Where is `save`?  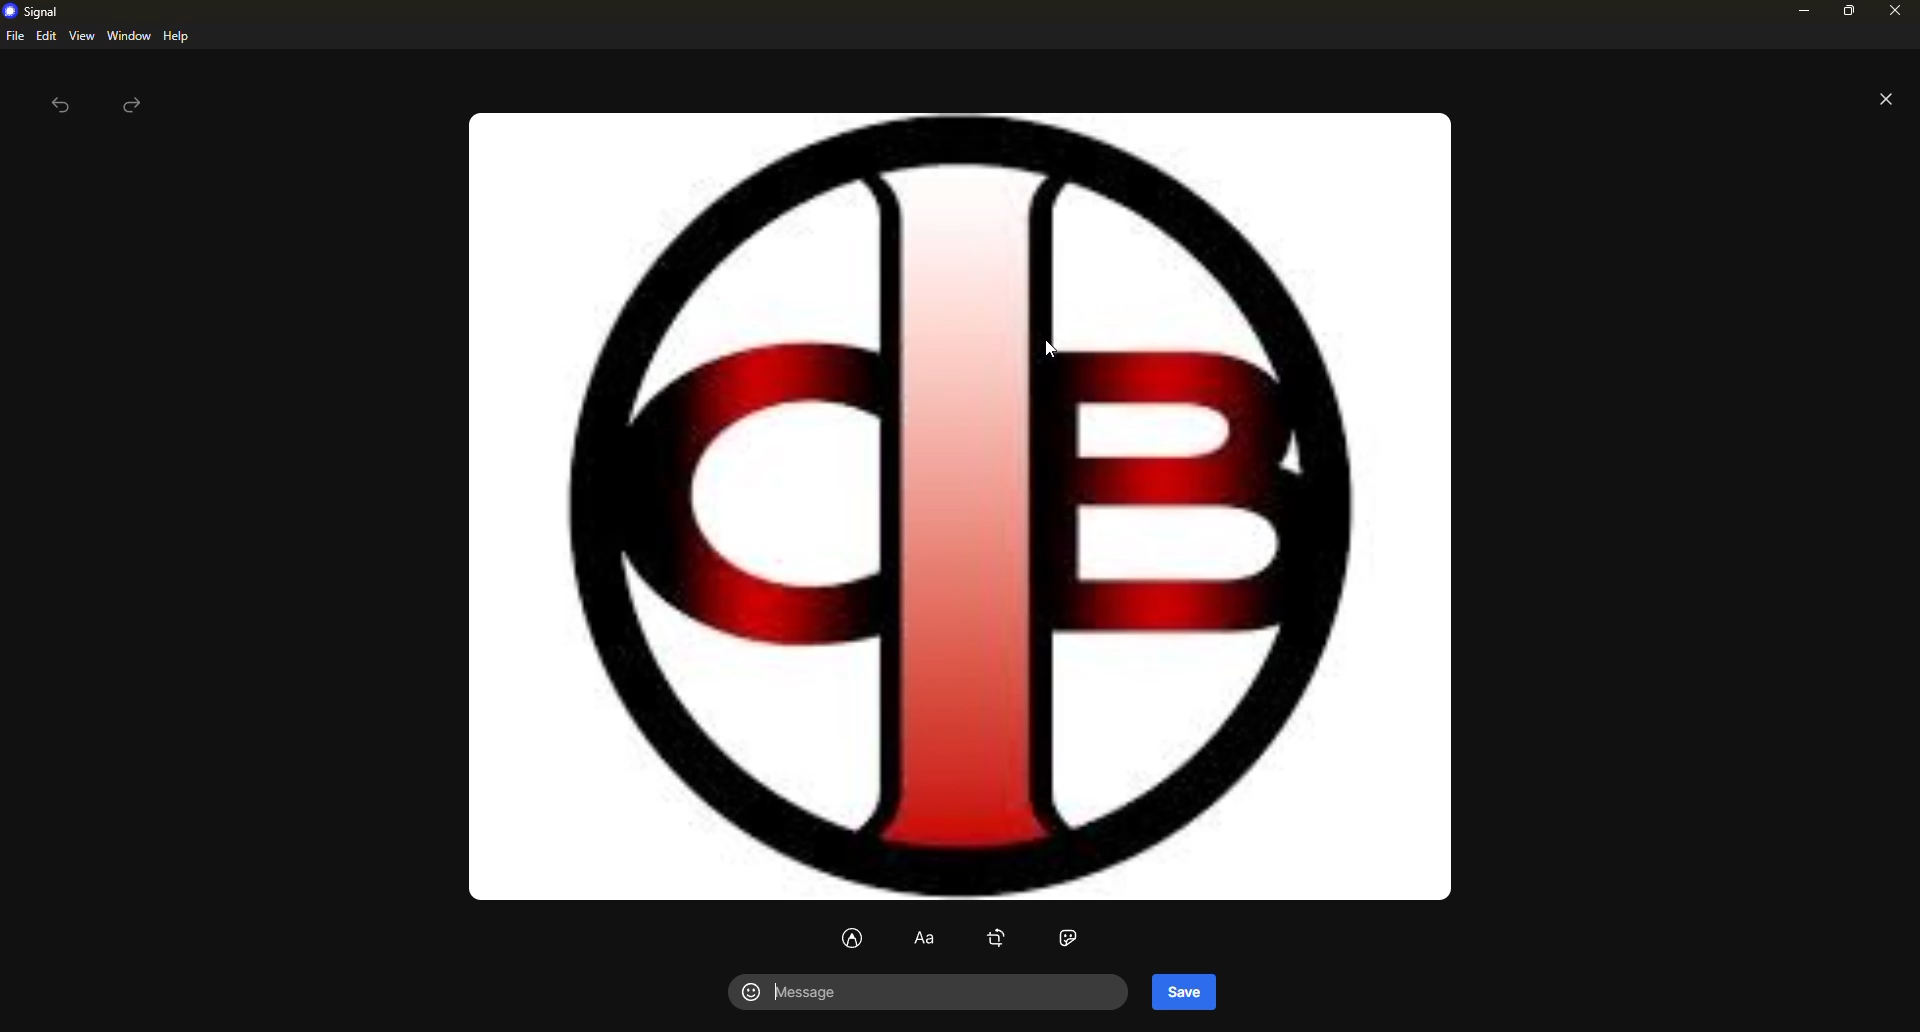
save is located at coordinates (1184, 991).